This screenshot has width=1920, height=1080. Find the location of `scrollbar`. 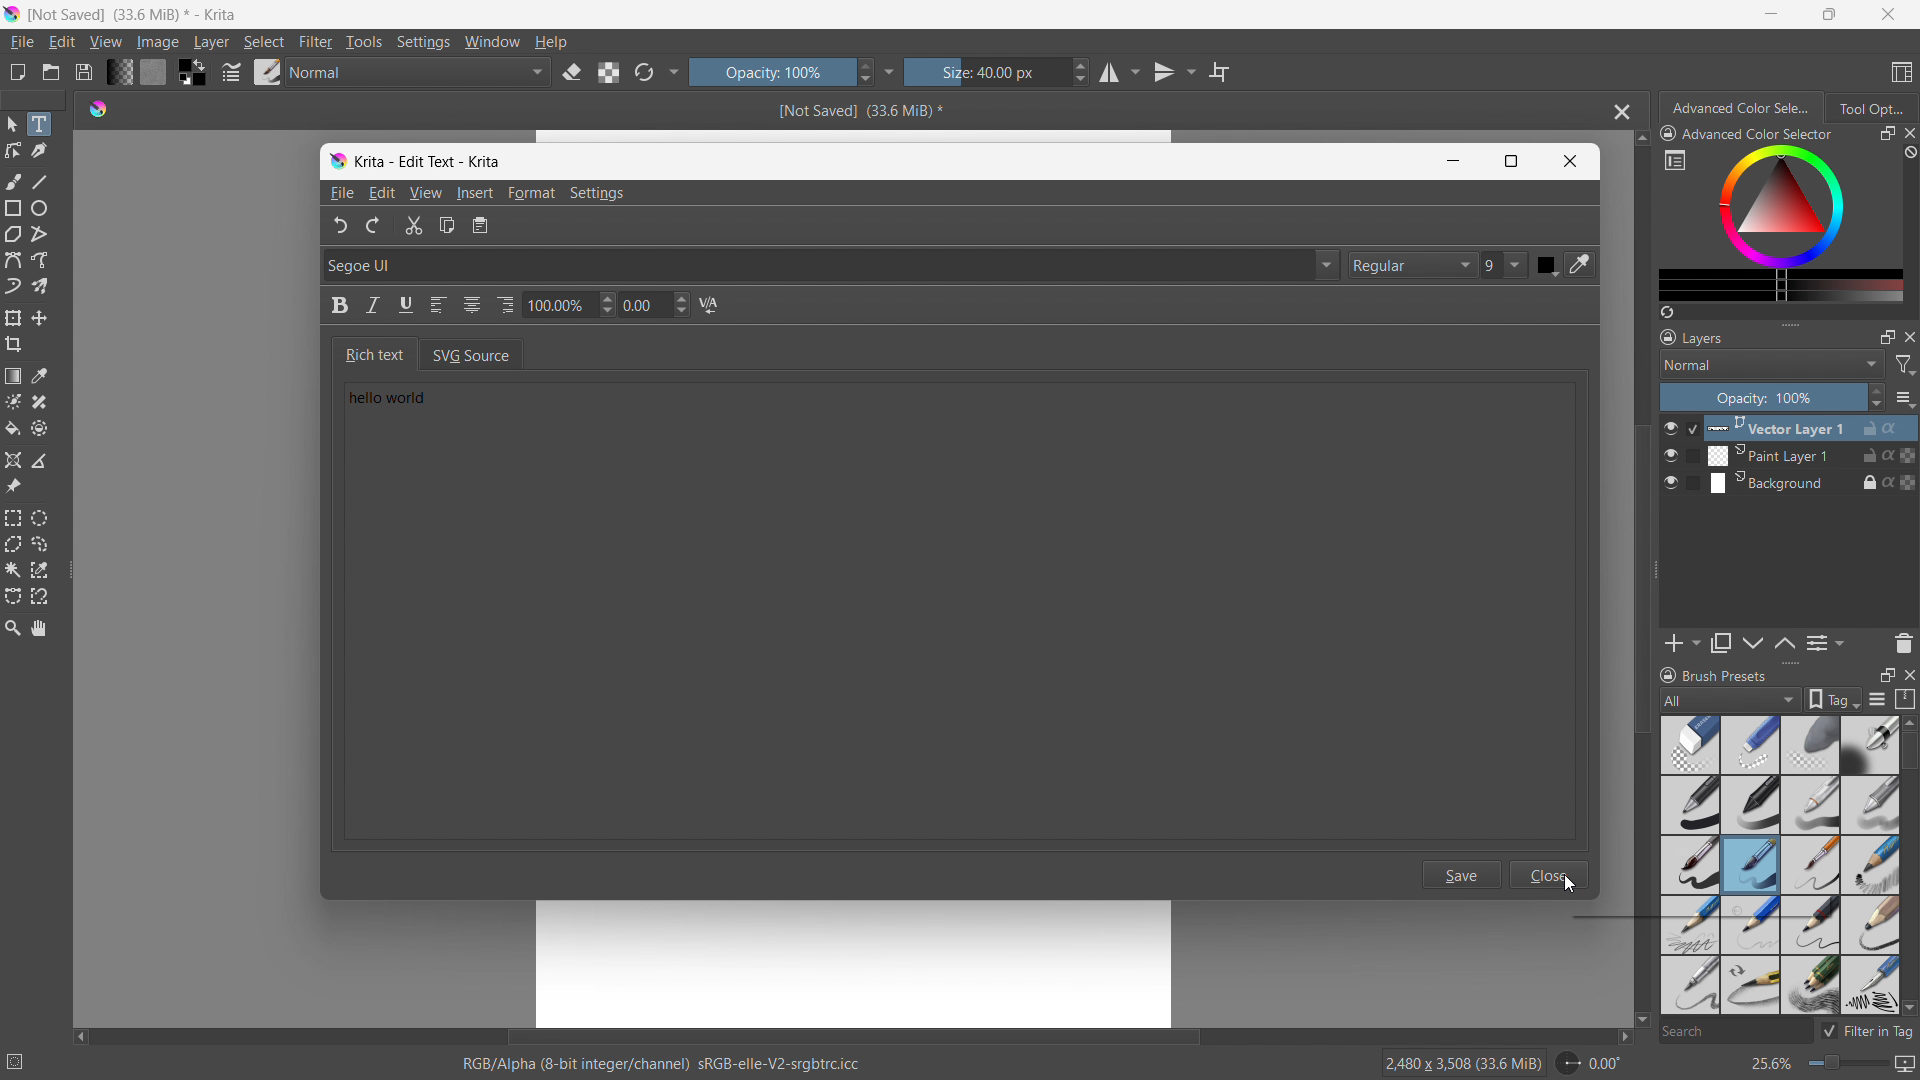

scrollbar is located at coordinates (1908, 838).